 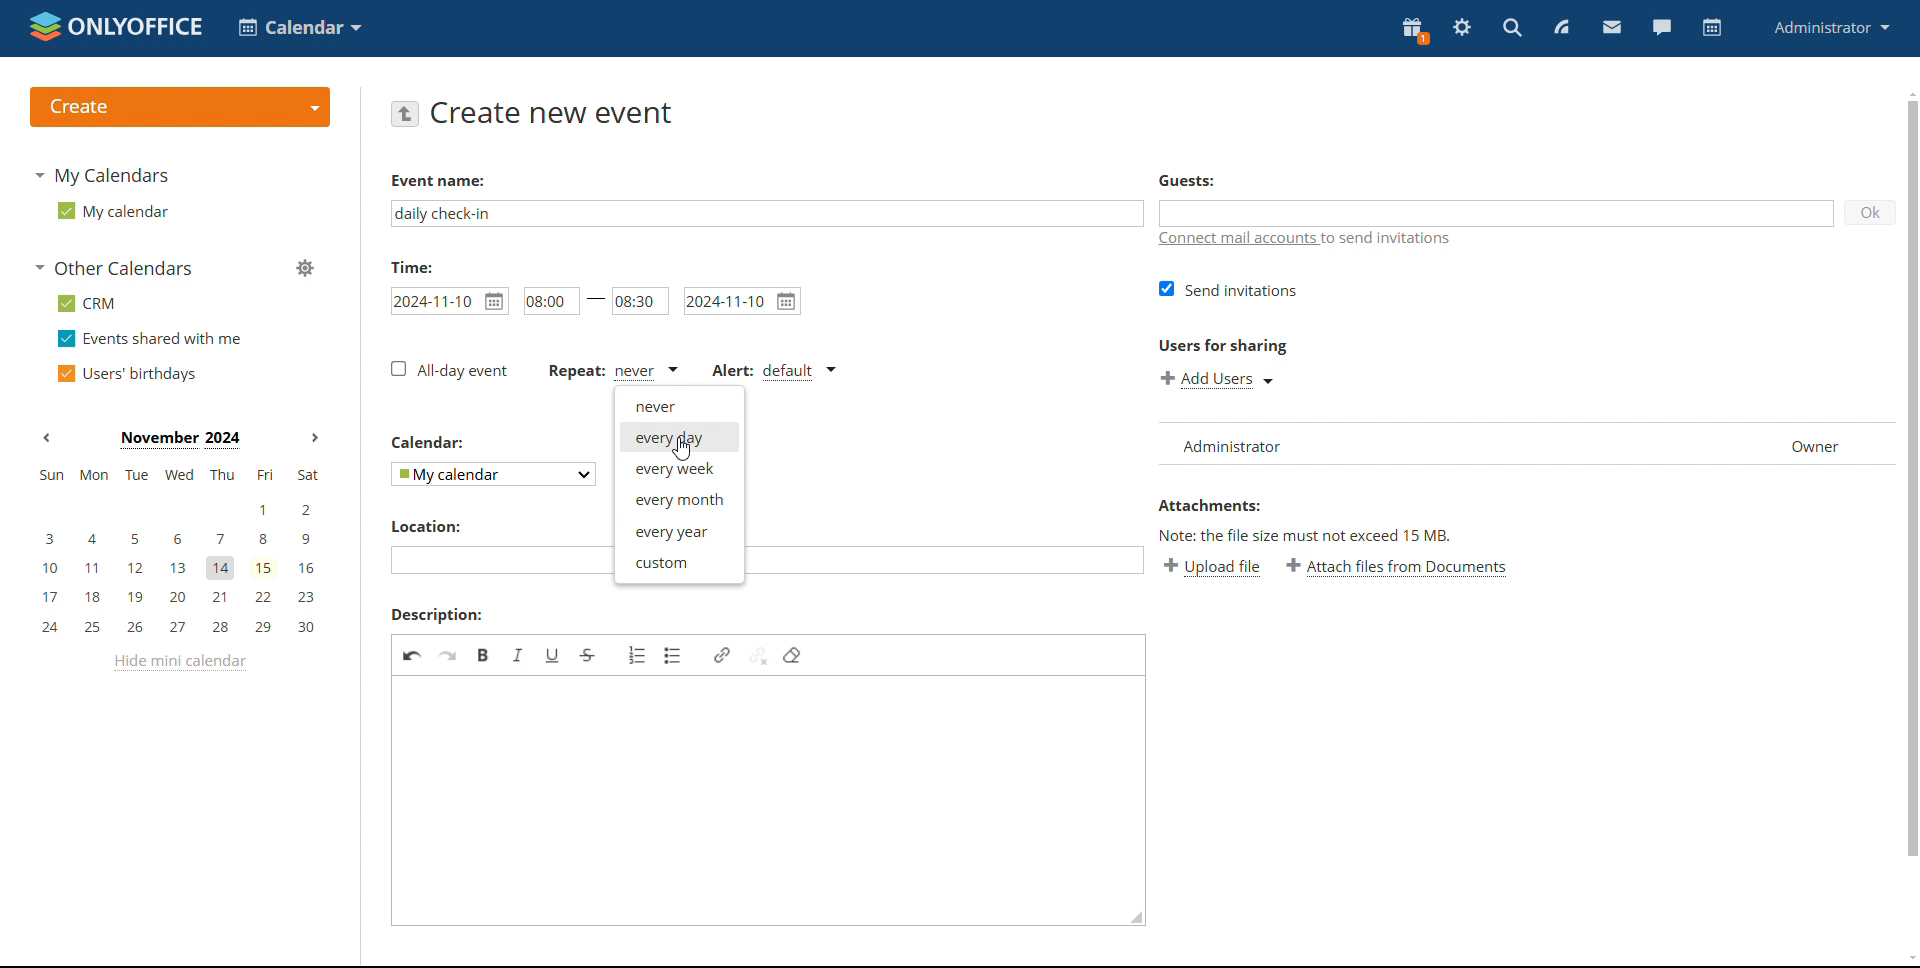 What do you see at coordinates (300, 28) in the screenshot?
I see `select application` at bounding box center [300, 28].